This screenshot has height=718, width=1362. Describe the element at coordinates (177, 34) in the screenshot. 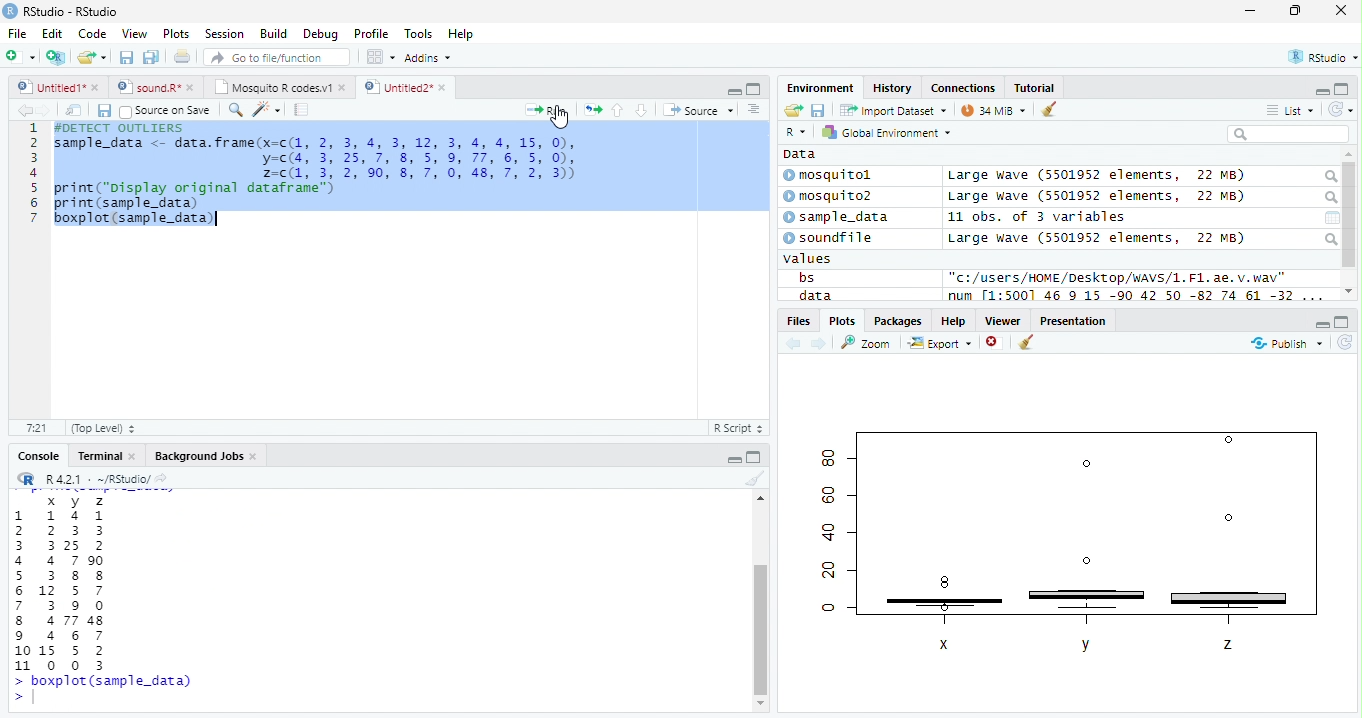

I see `Plots` at that location.